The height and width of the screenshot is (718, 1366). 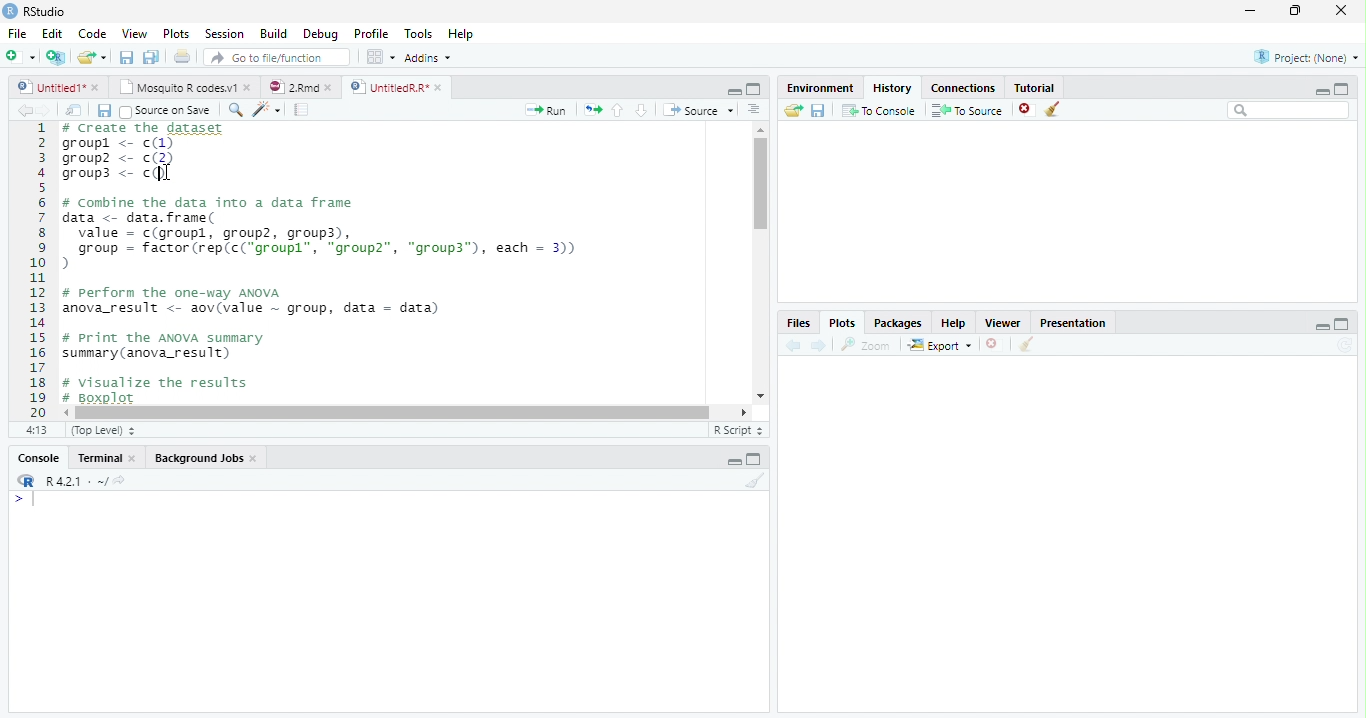 I want to click on Go to previous section, so click(x=617, y=109).